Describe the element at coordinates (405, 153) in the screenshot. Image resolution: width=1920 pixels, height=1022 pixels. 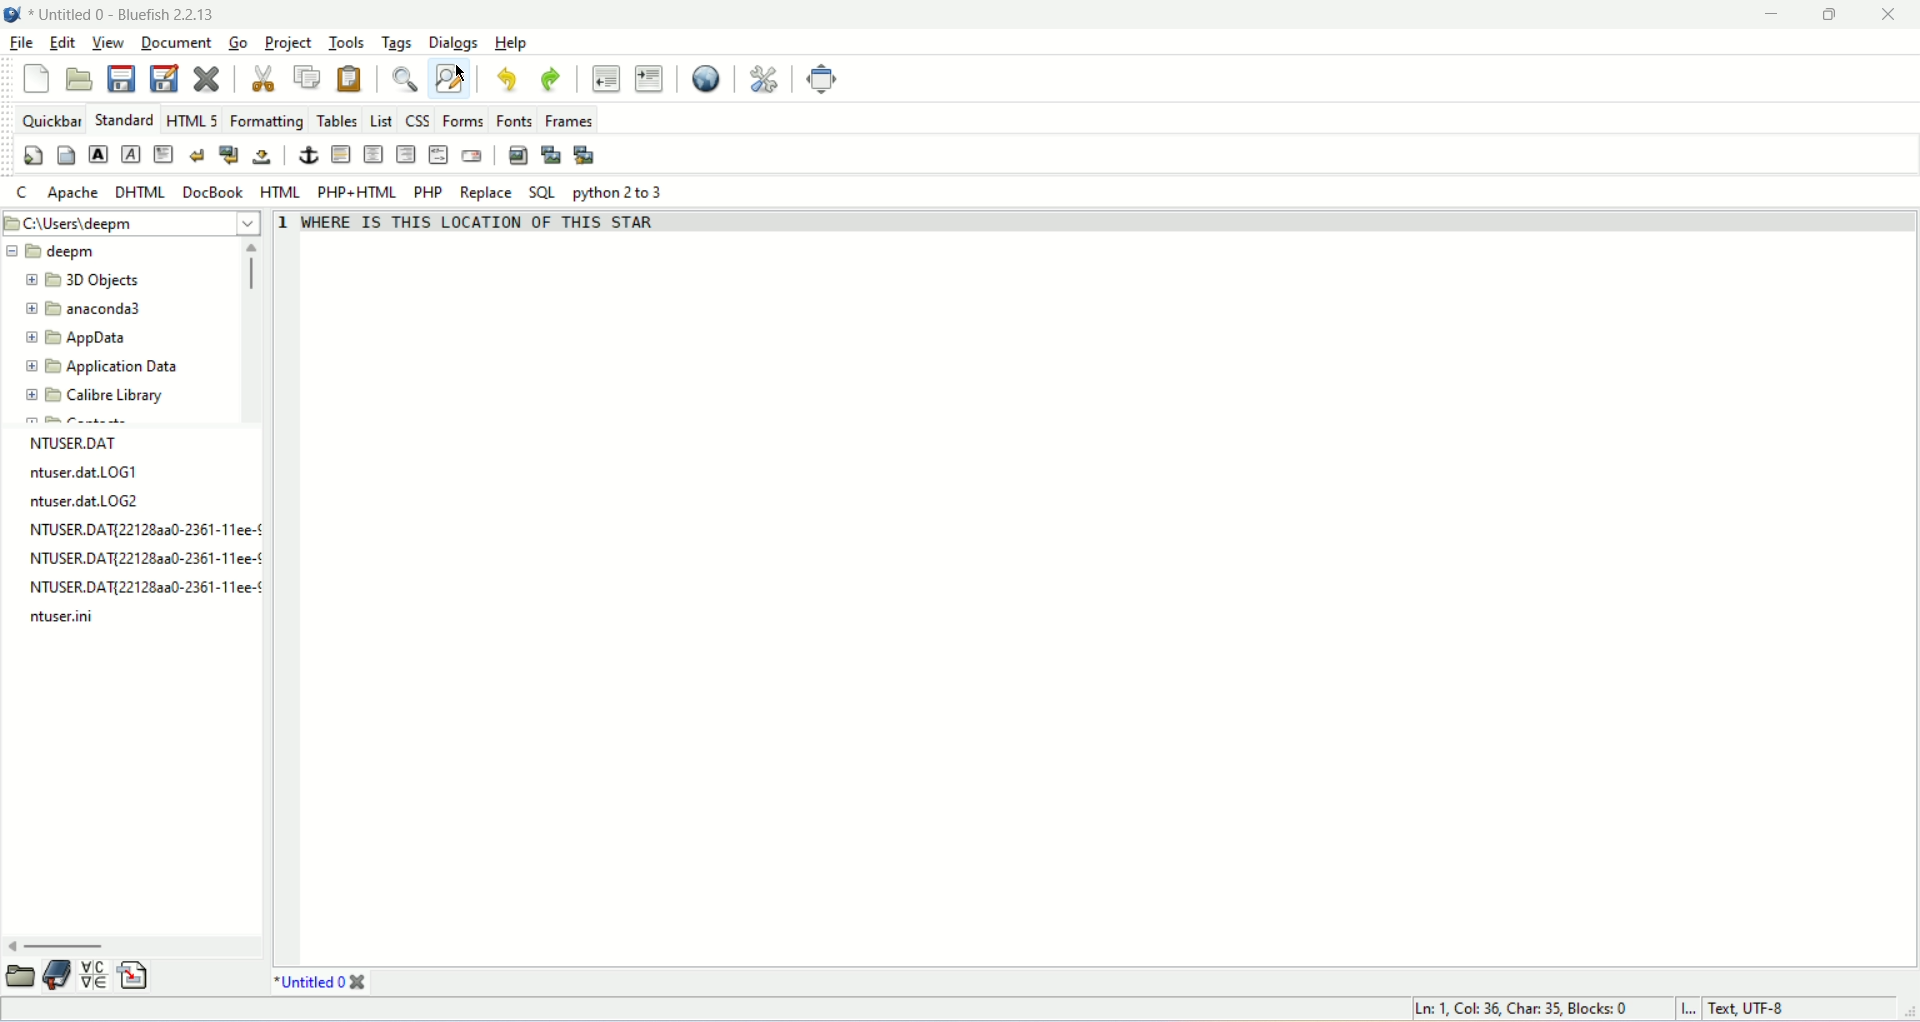
I see `right justify` at that location.